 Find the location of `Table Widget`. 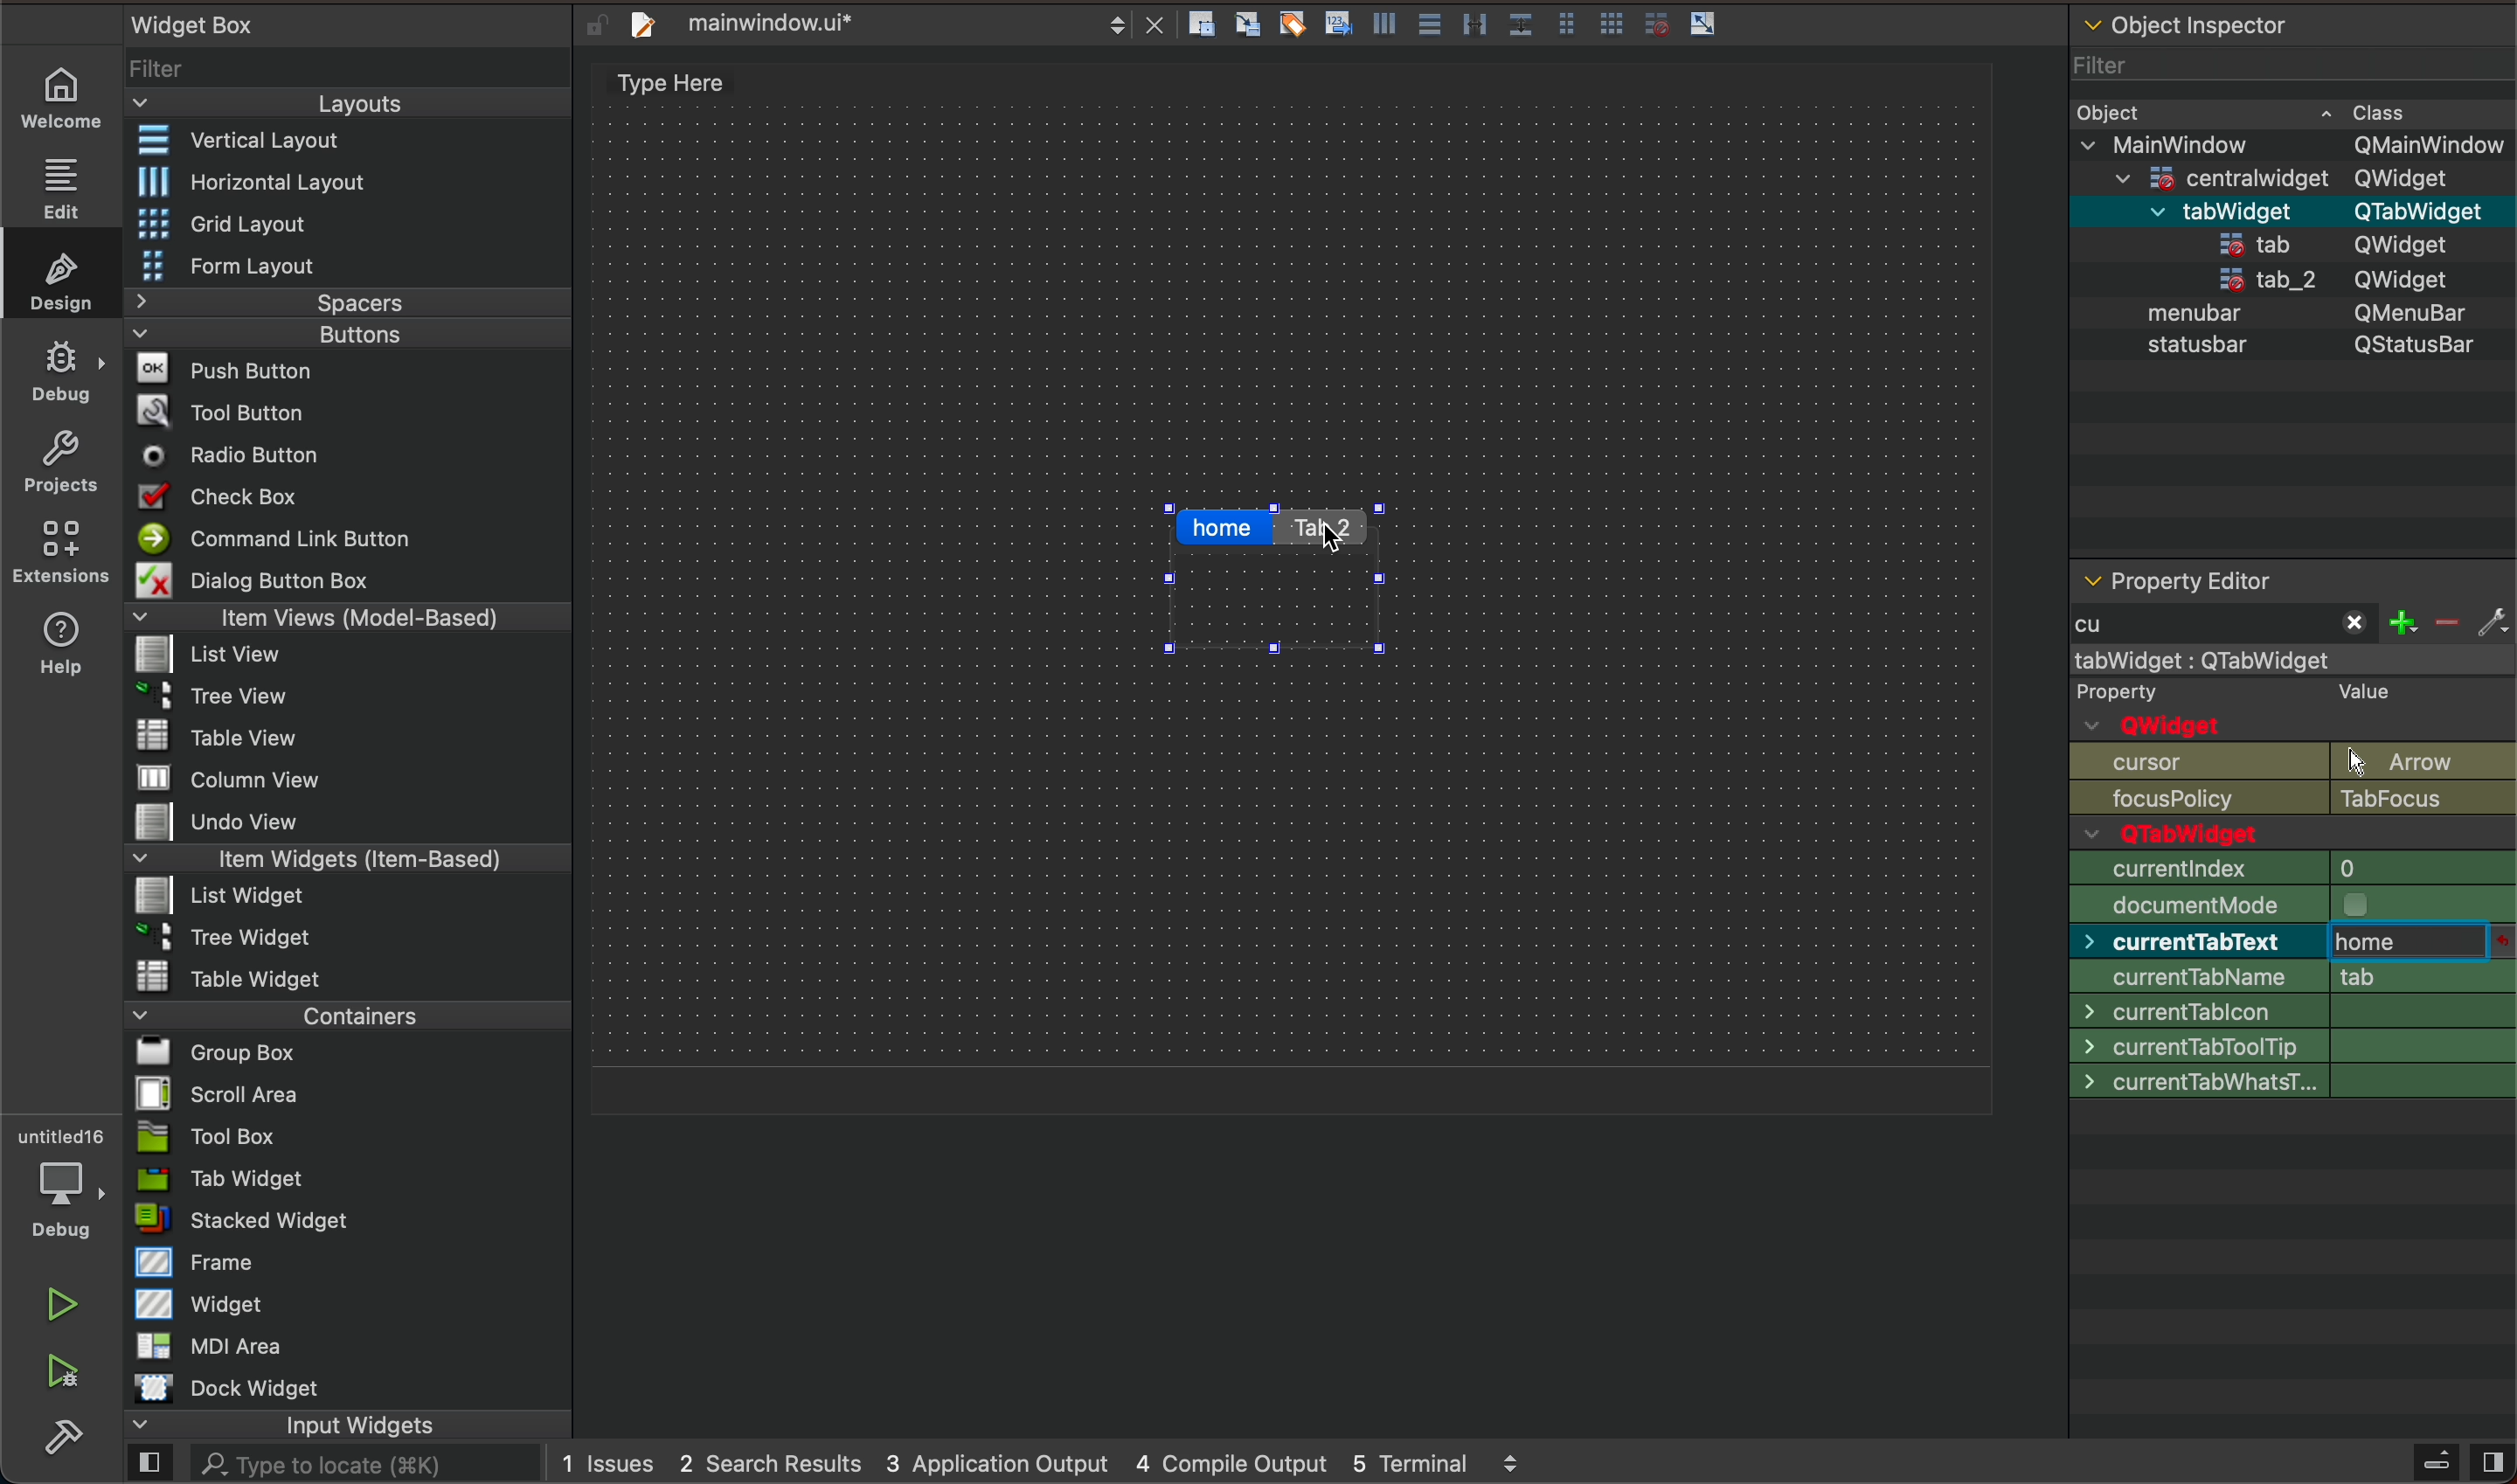

Table Widget is located at coordinates (218, 975).